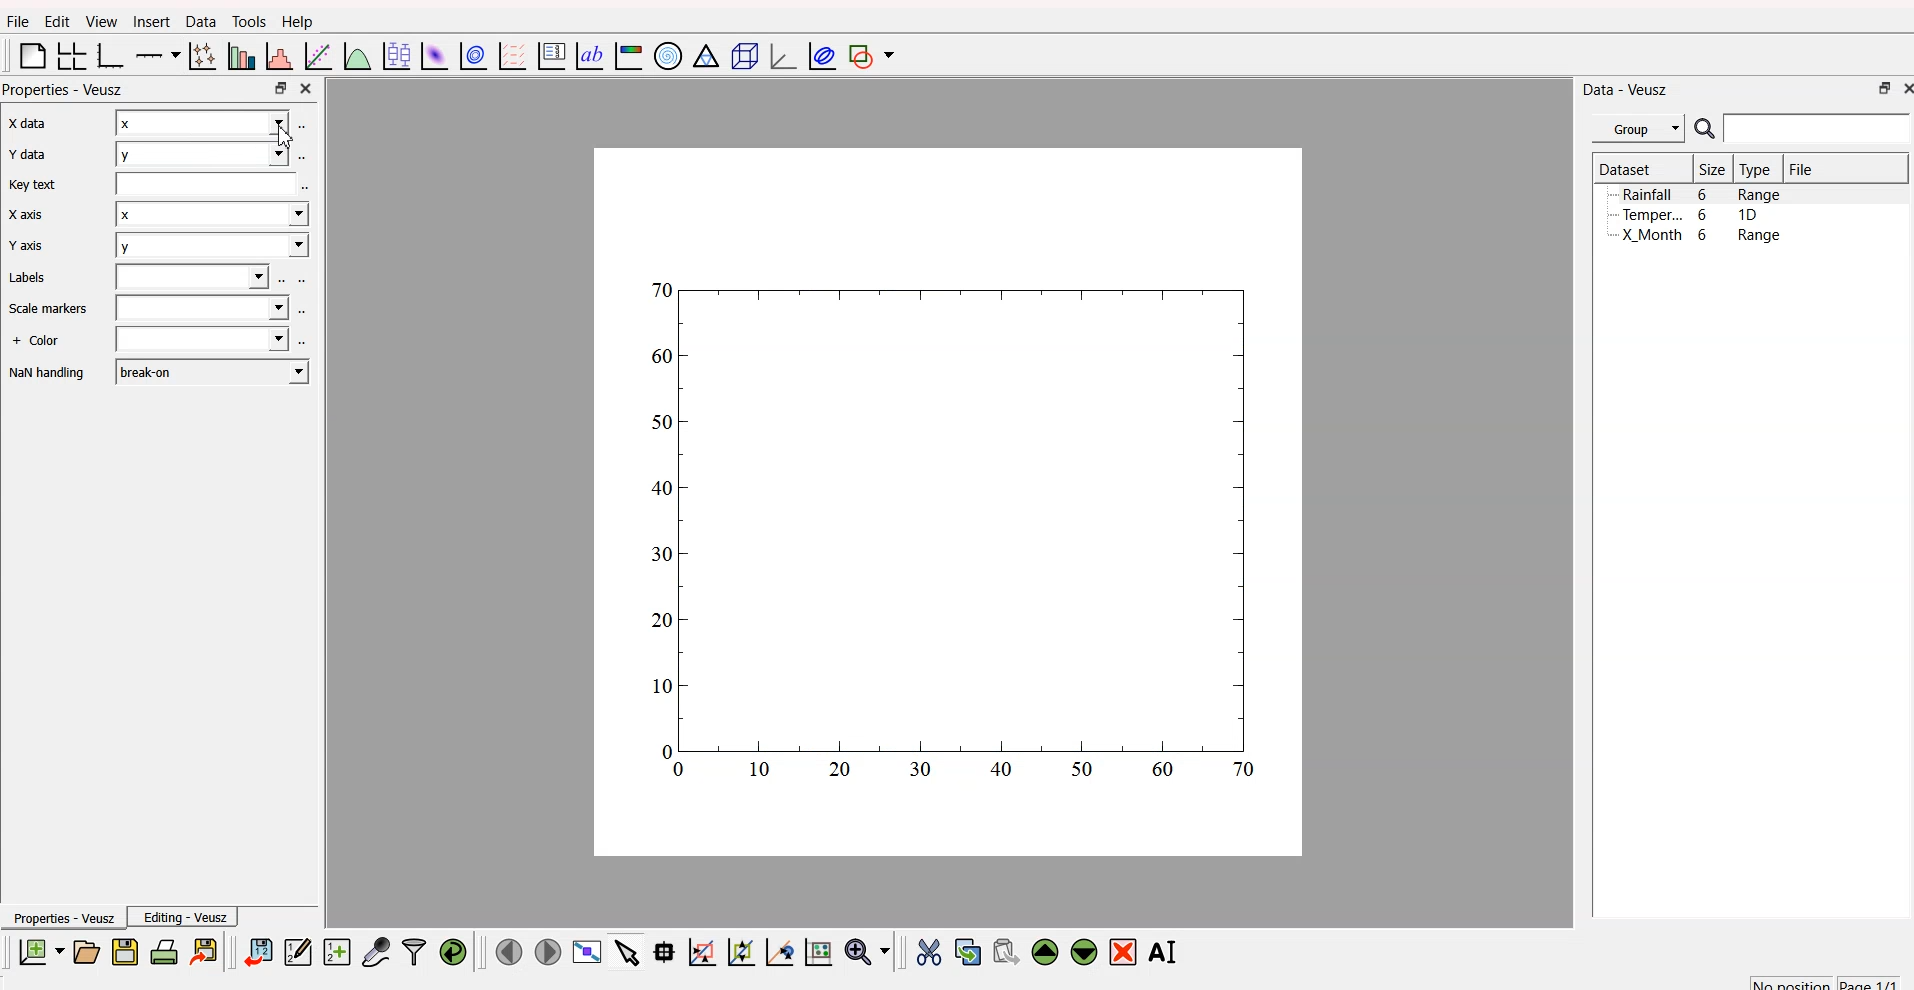 The image size is (1914, 990). I want to click on editor, so click(298, 949).